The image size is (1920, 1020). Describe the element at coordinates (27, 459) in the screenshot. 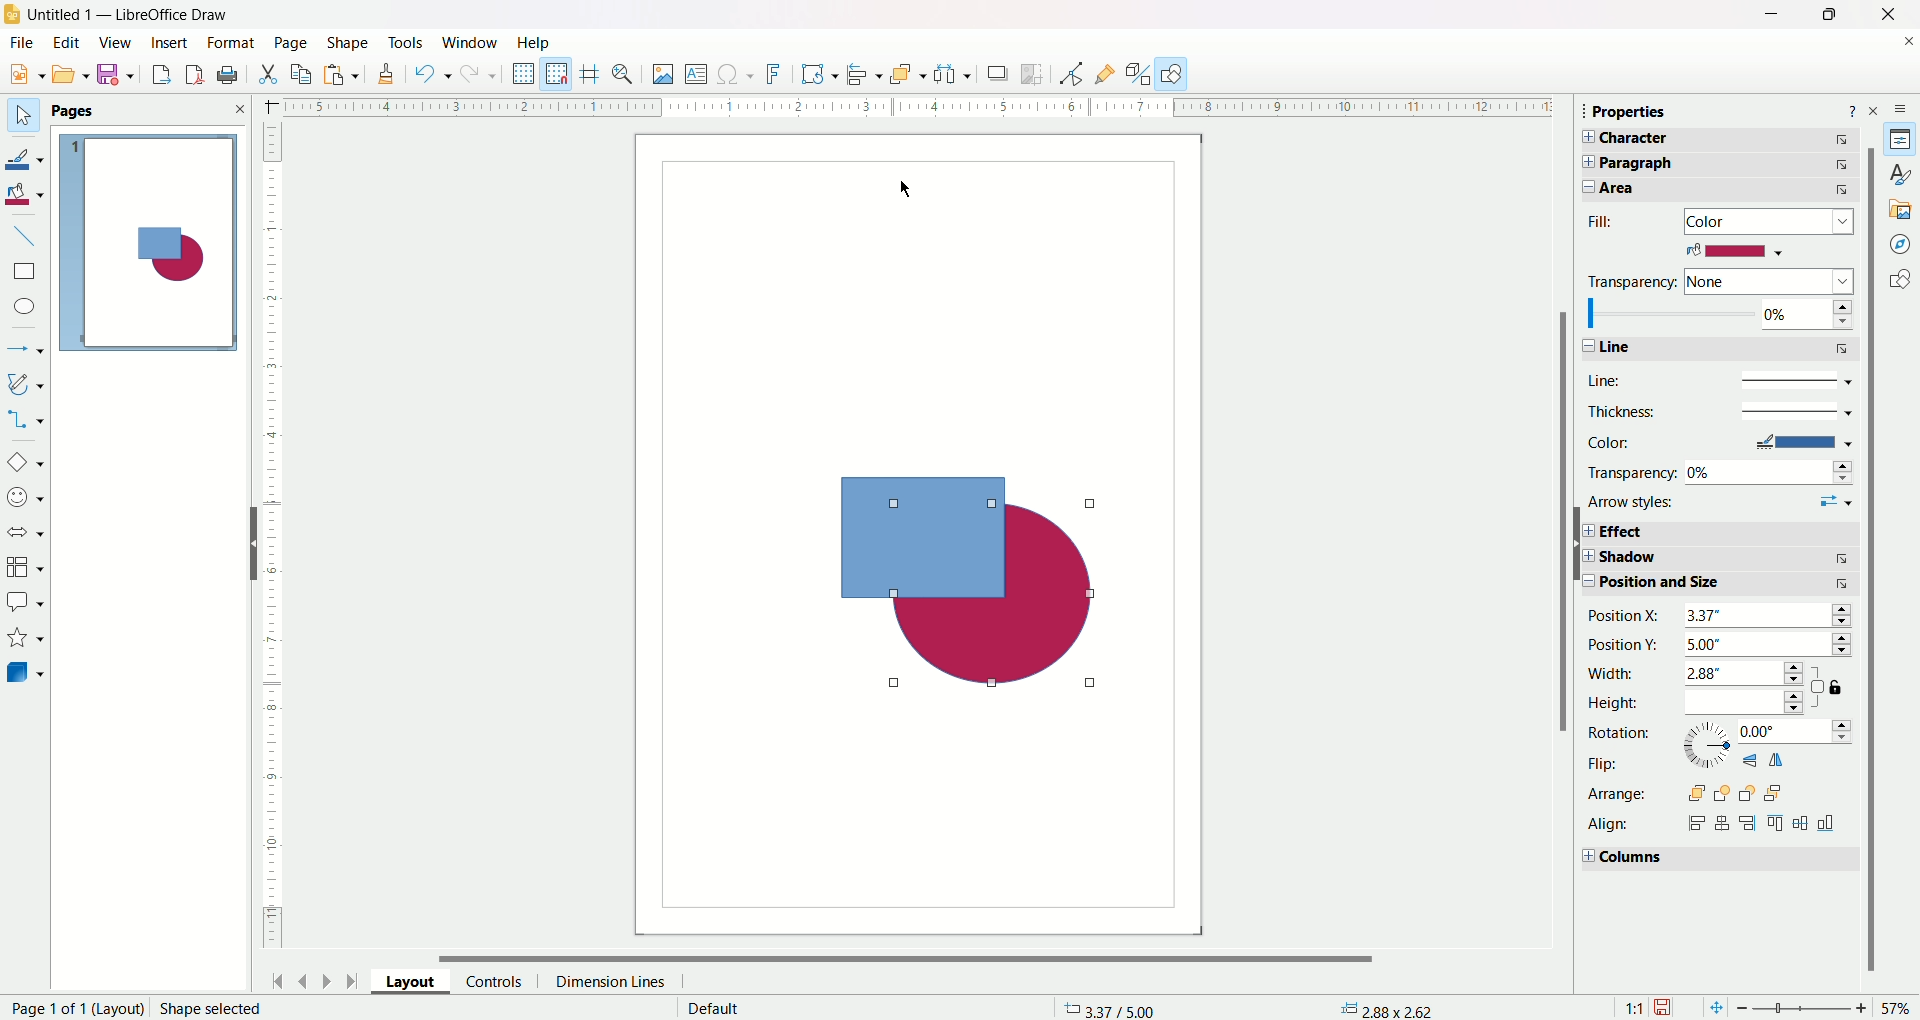

I see `basic shapes` at that location.